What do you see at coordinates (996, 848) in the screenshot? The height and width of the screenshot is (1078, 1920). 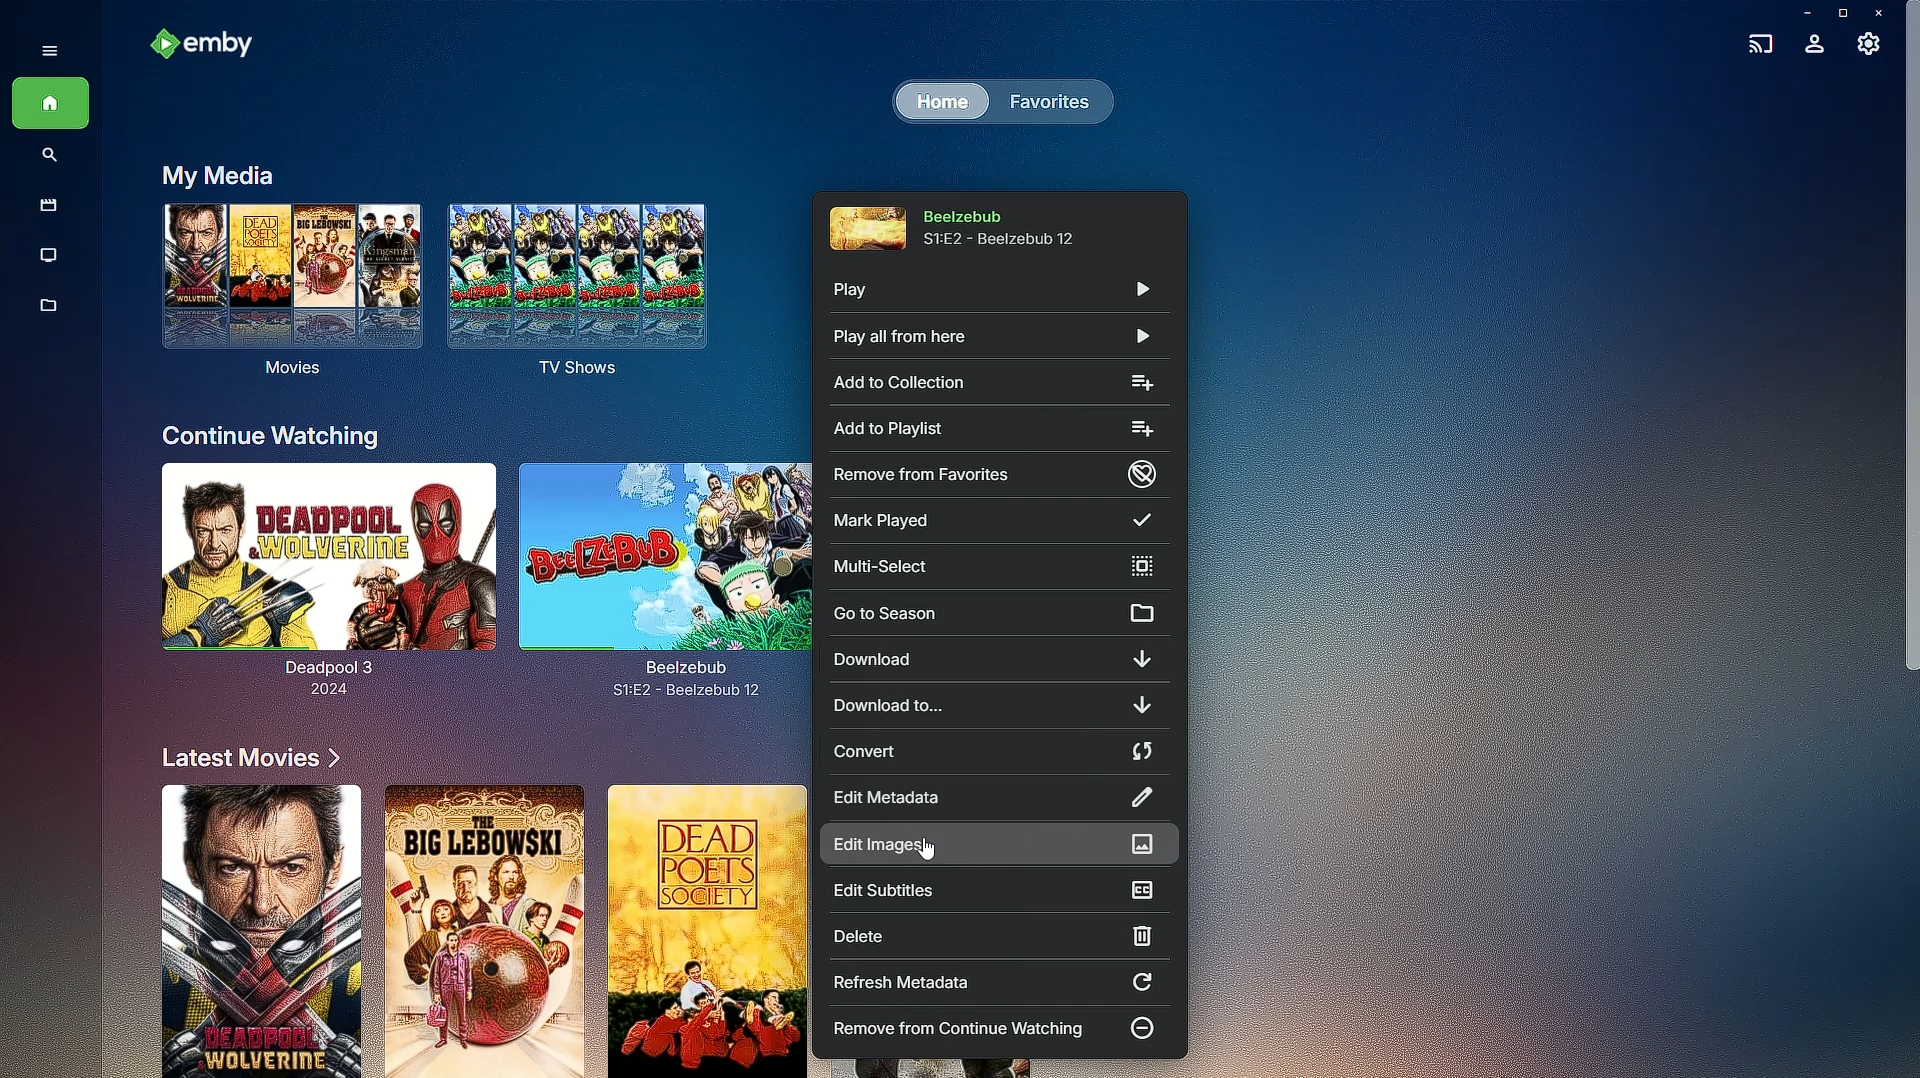 I see `Edit images` at bounding box center [996, 848].